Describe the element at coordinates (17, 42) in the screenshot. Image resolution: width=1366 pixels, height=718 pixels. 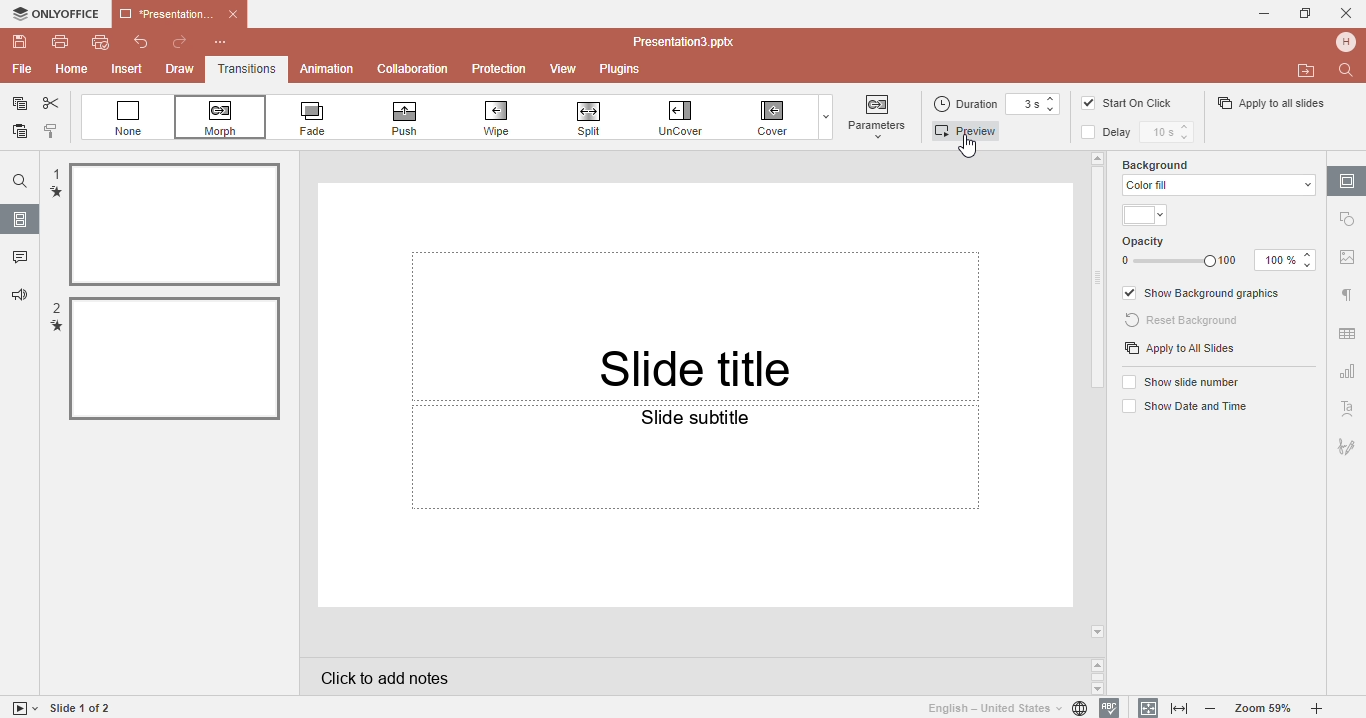
I see `Save` at that location.